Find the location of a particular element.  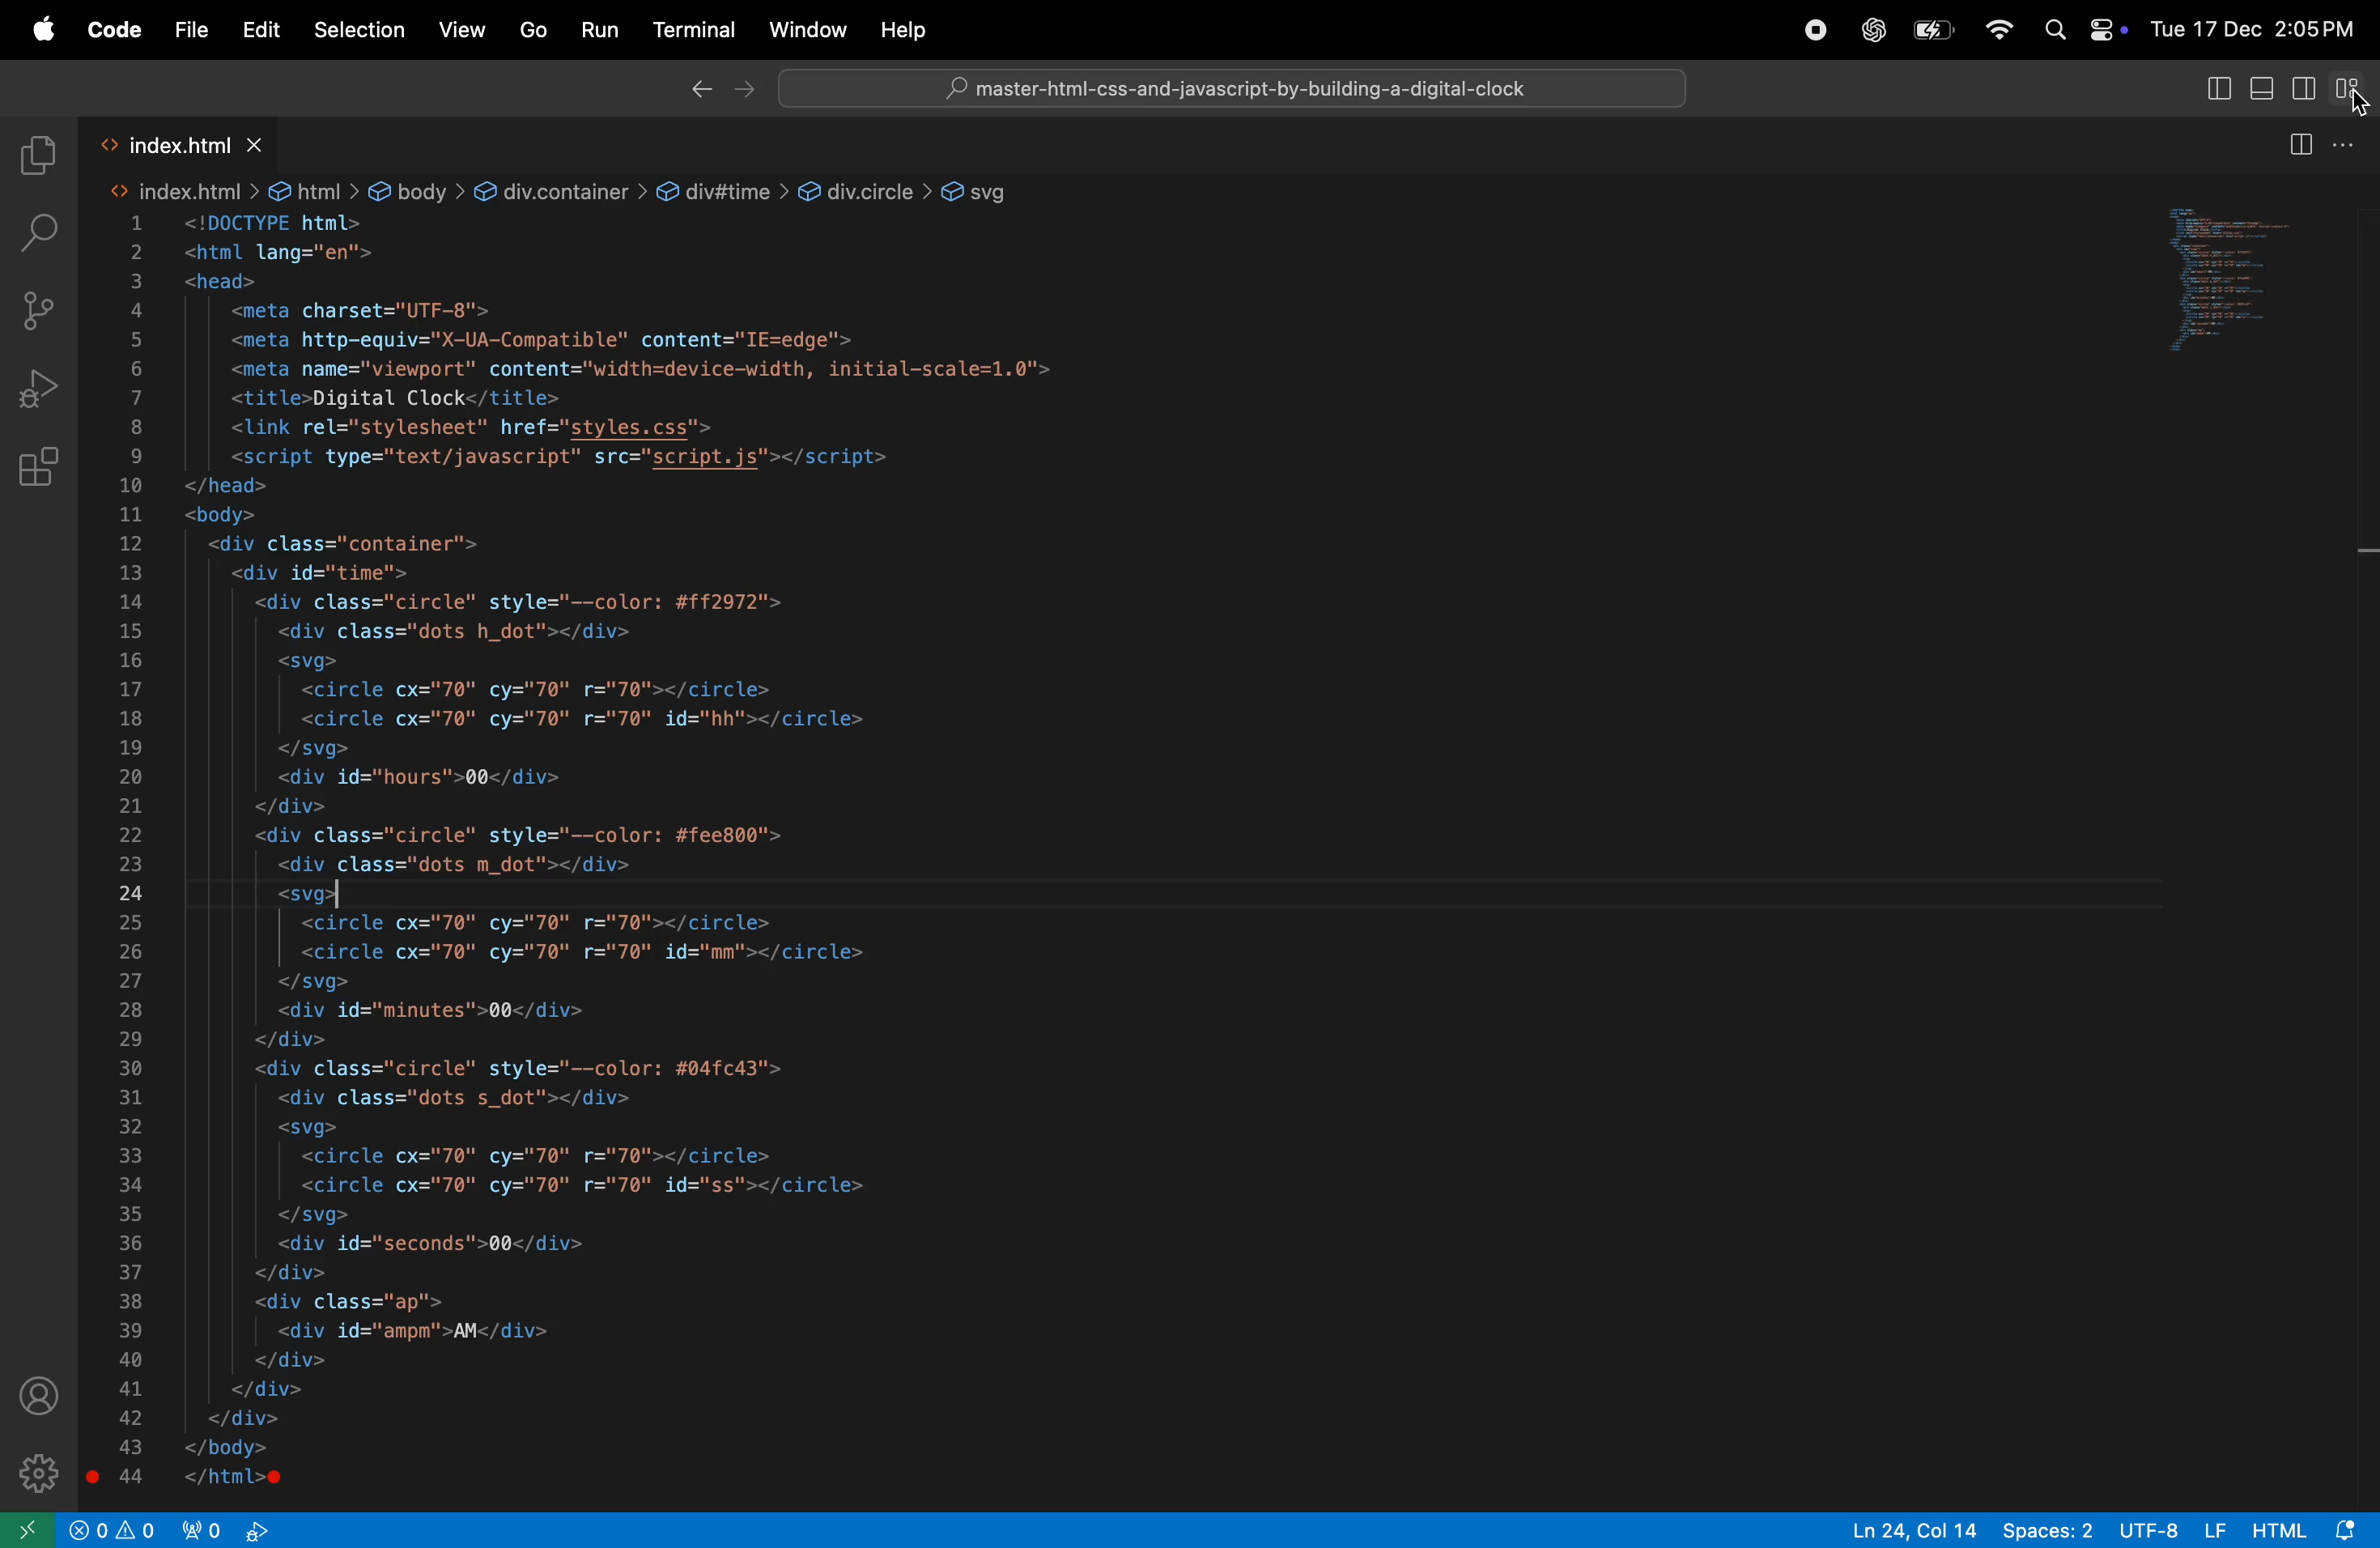

run is located at coordinates (600, 27).